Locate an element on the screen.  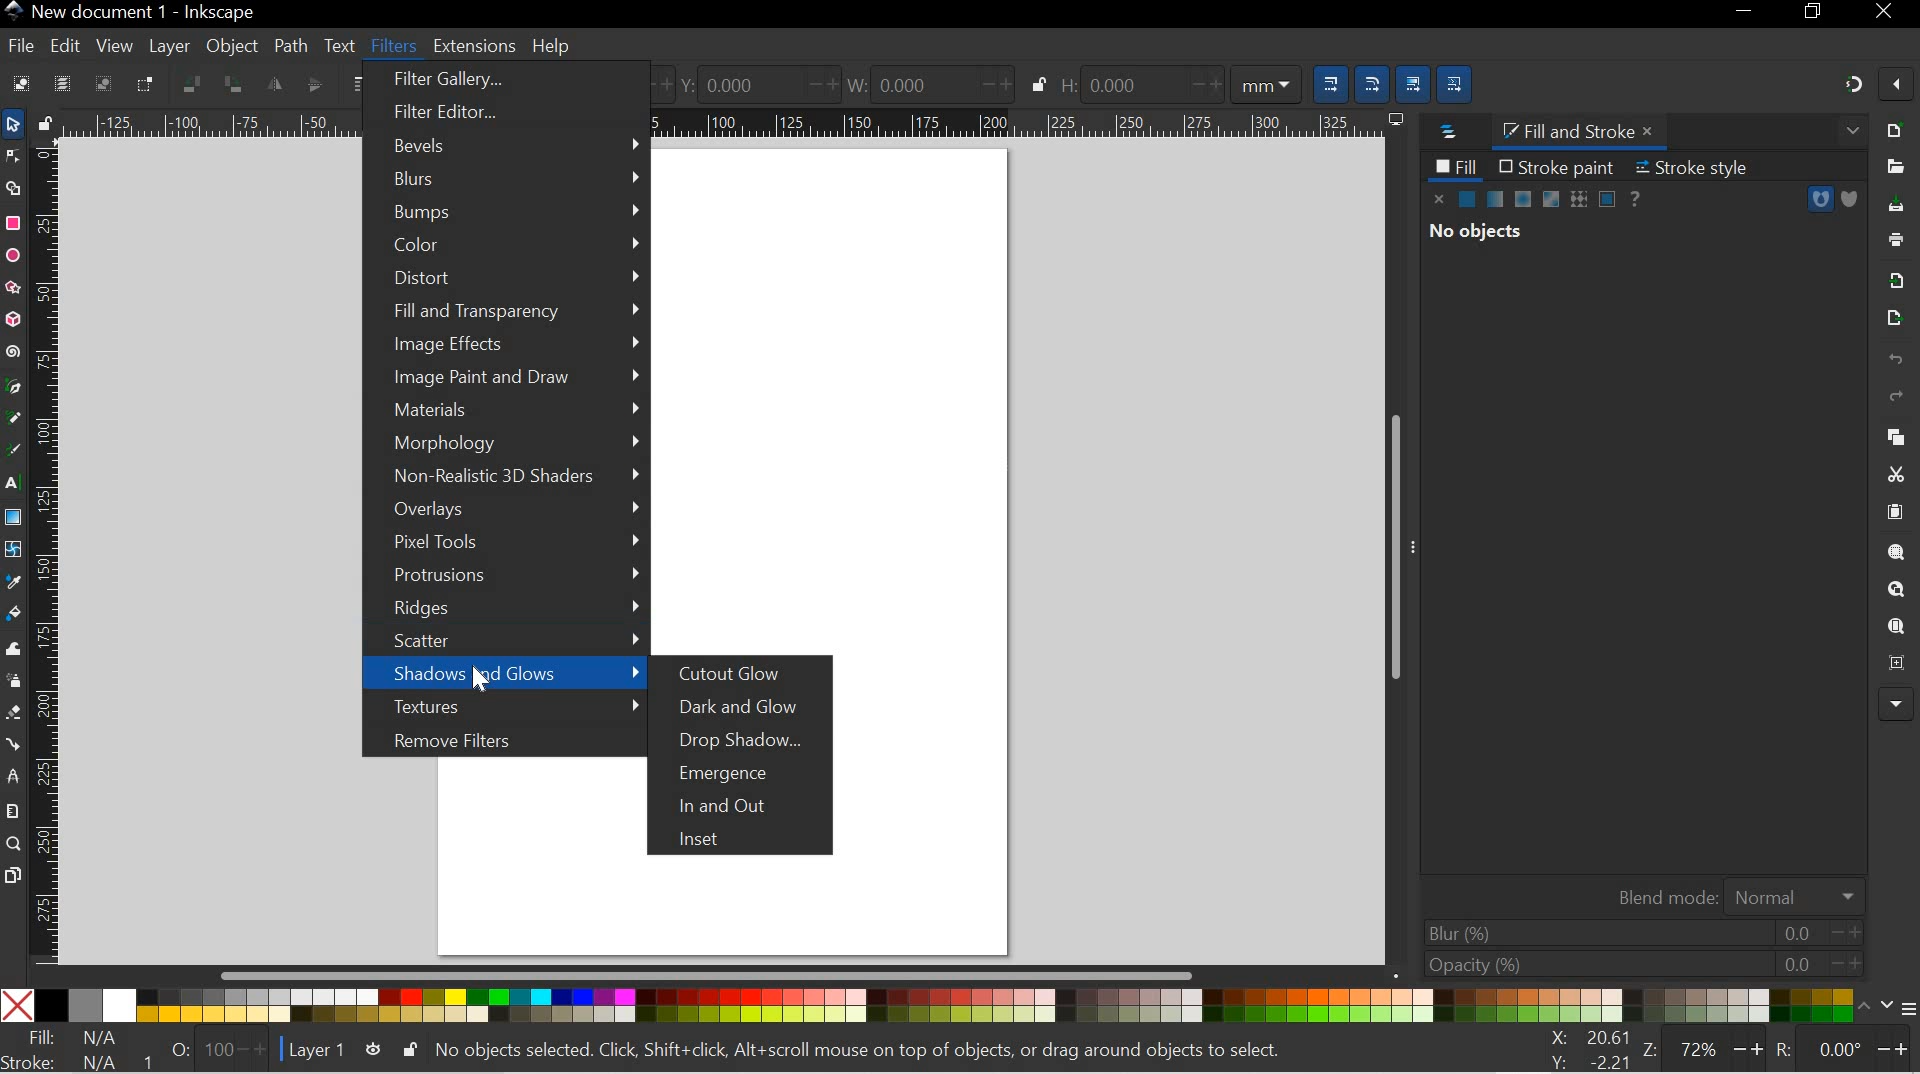
SCATTER is located at coordinates (503, 641).